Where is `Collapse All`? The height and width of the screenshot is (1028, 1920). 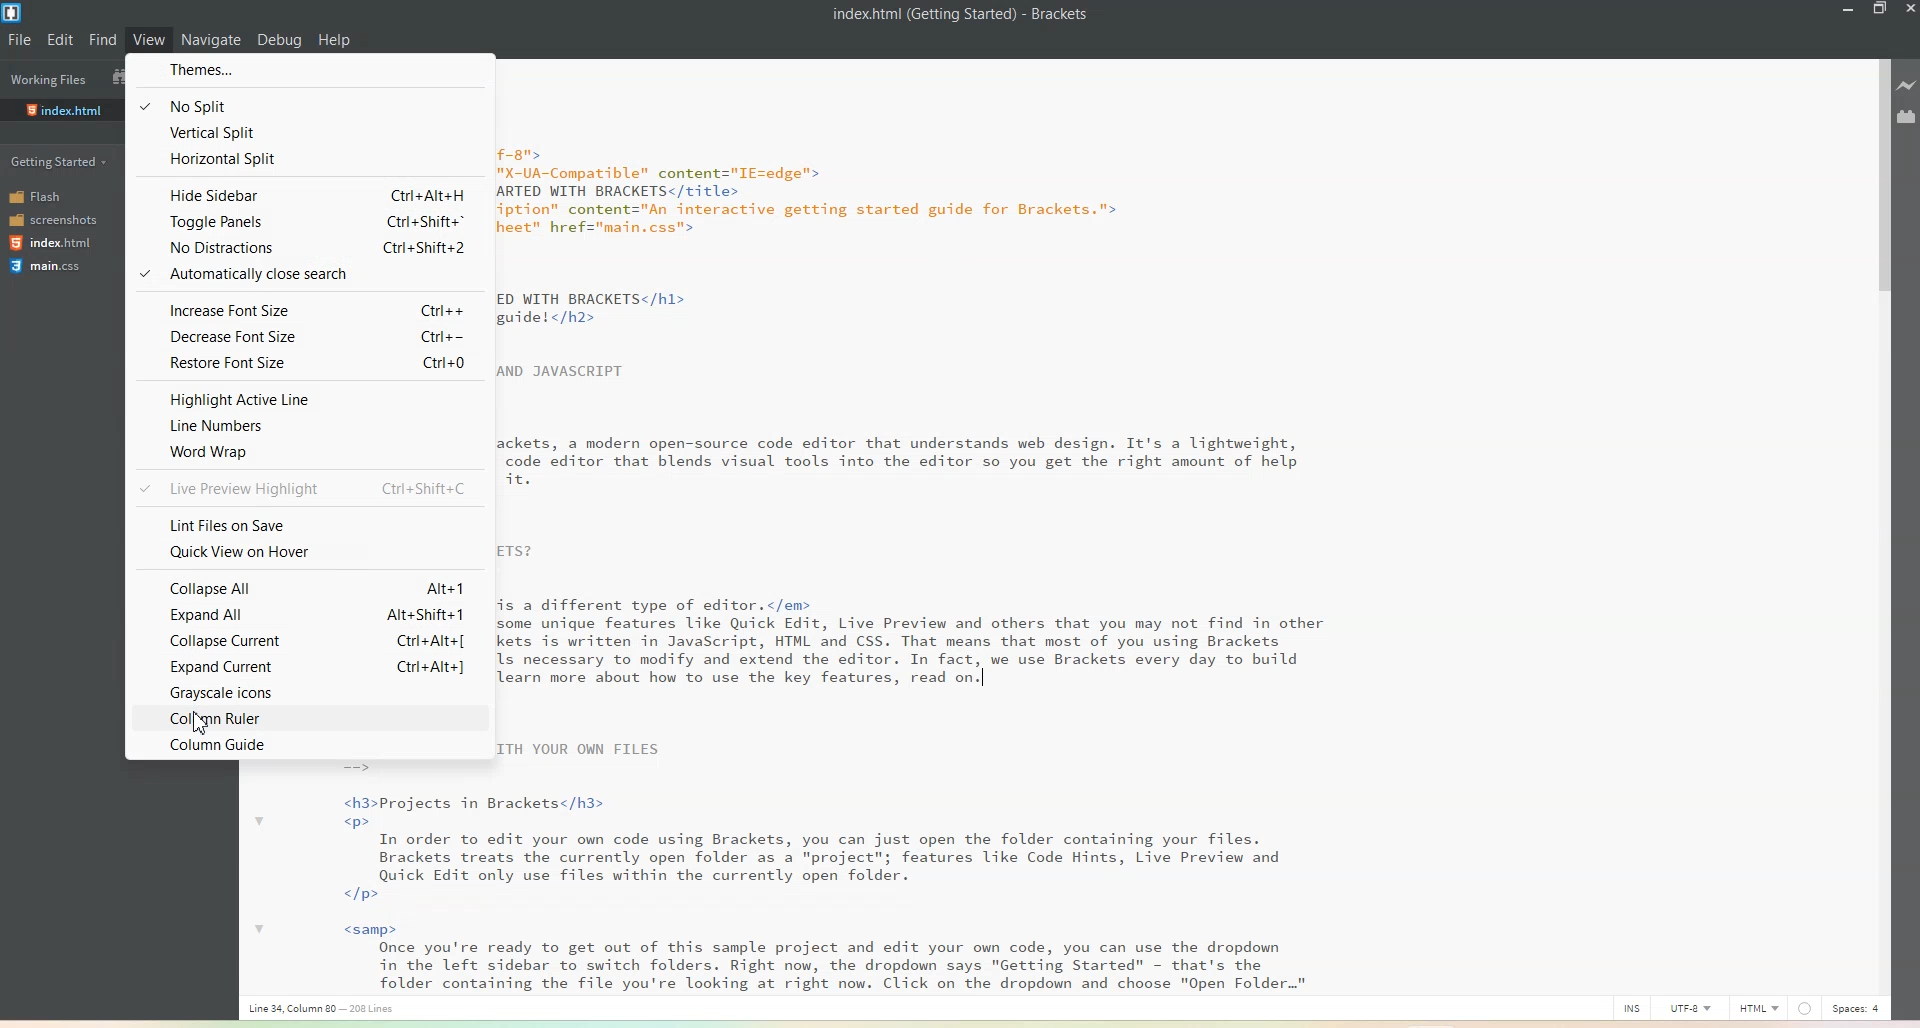
Collapse All is located at coordinates (308, 587).